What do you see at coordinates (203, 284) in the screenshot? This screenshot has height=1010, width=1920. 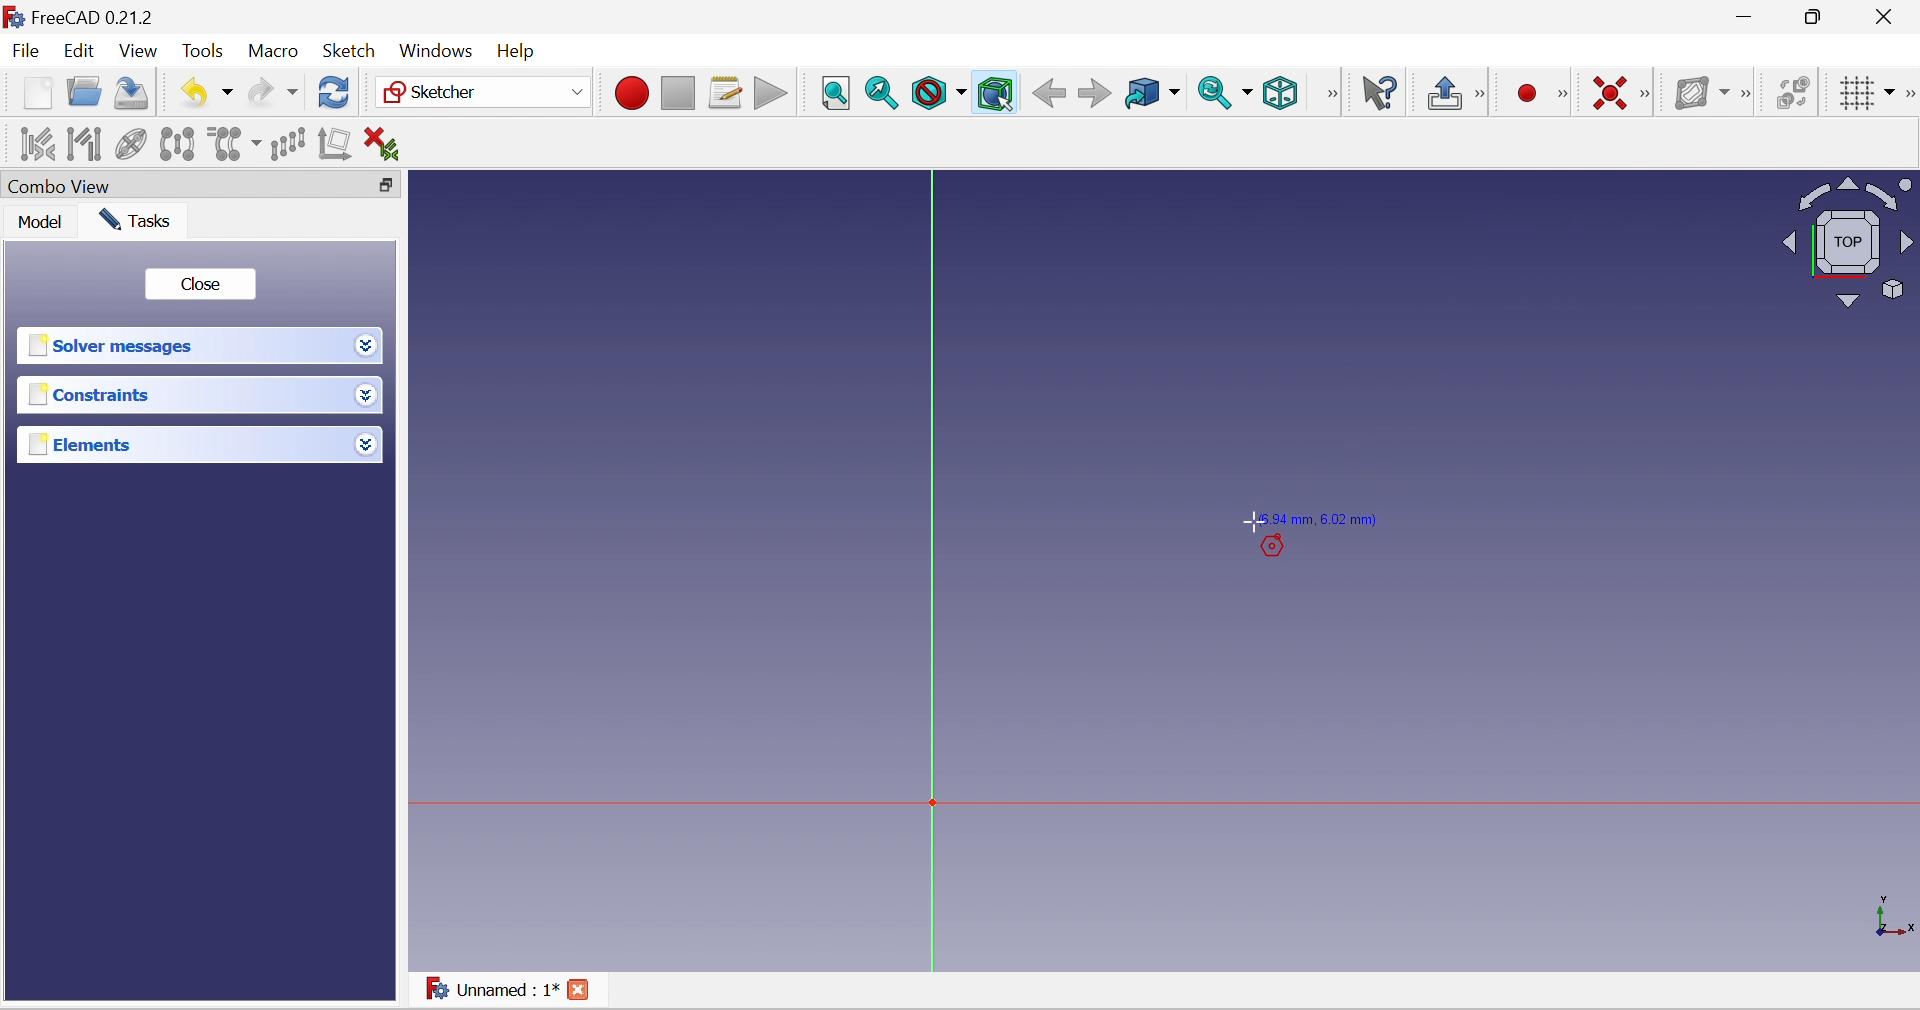 I see `Close` at bounding box center [203, 284].